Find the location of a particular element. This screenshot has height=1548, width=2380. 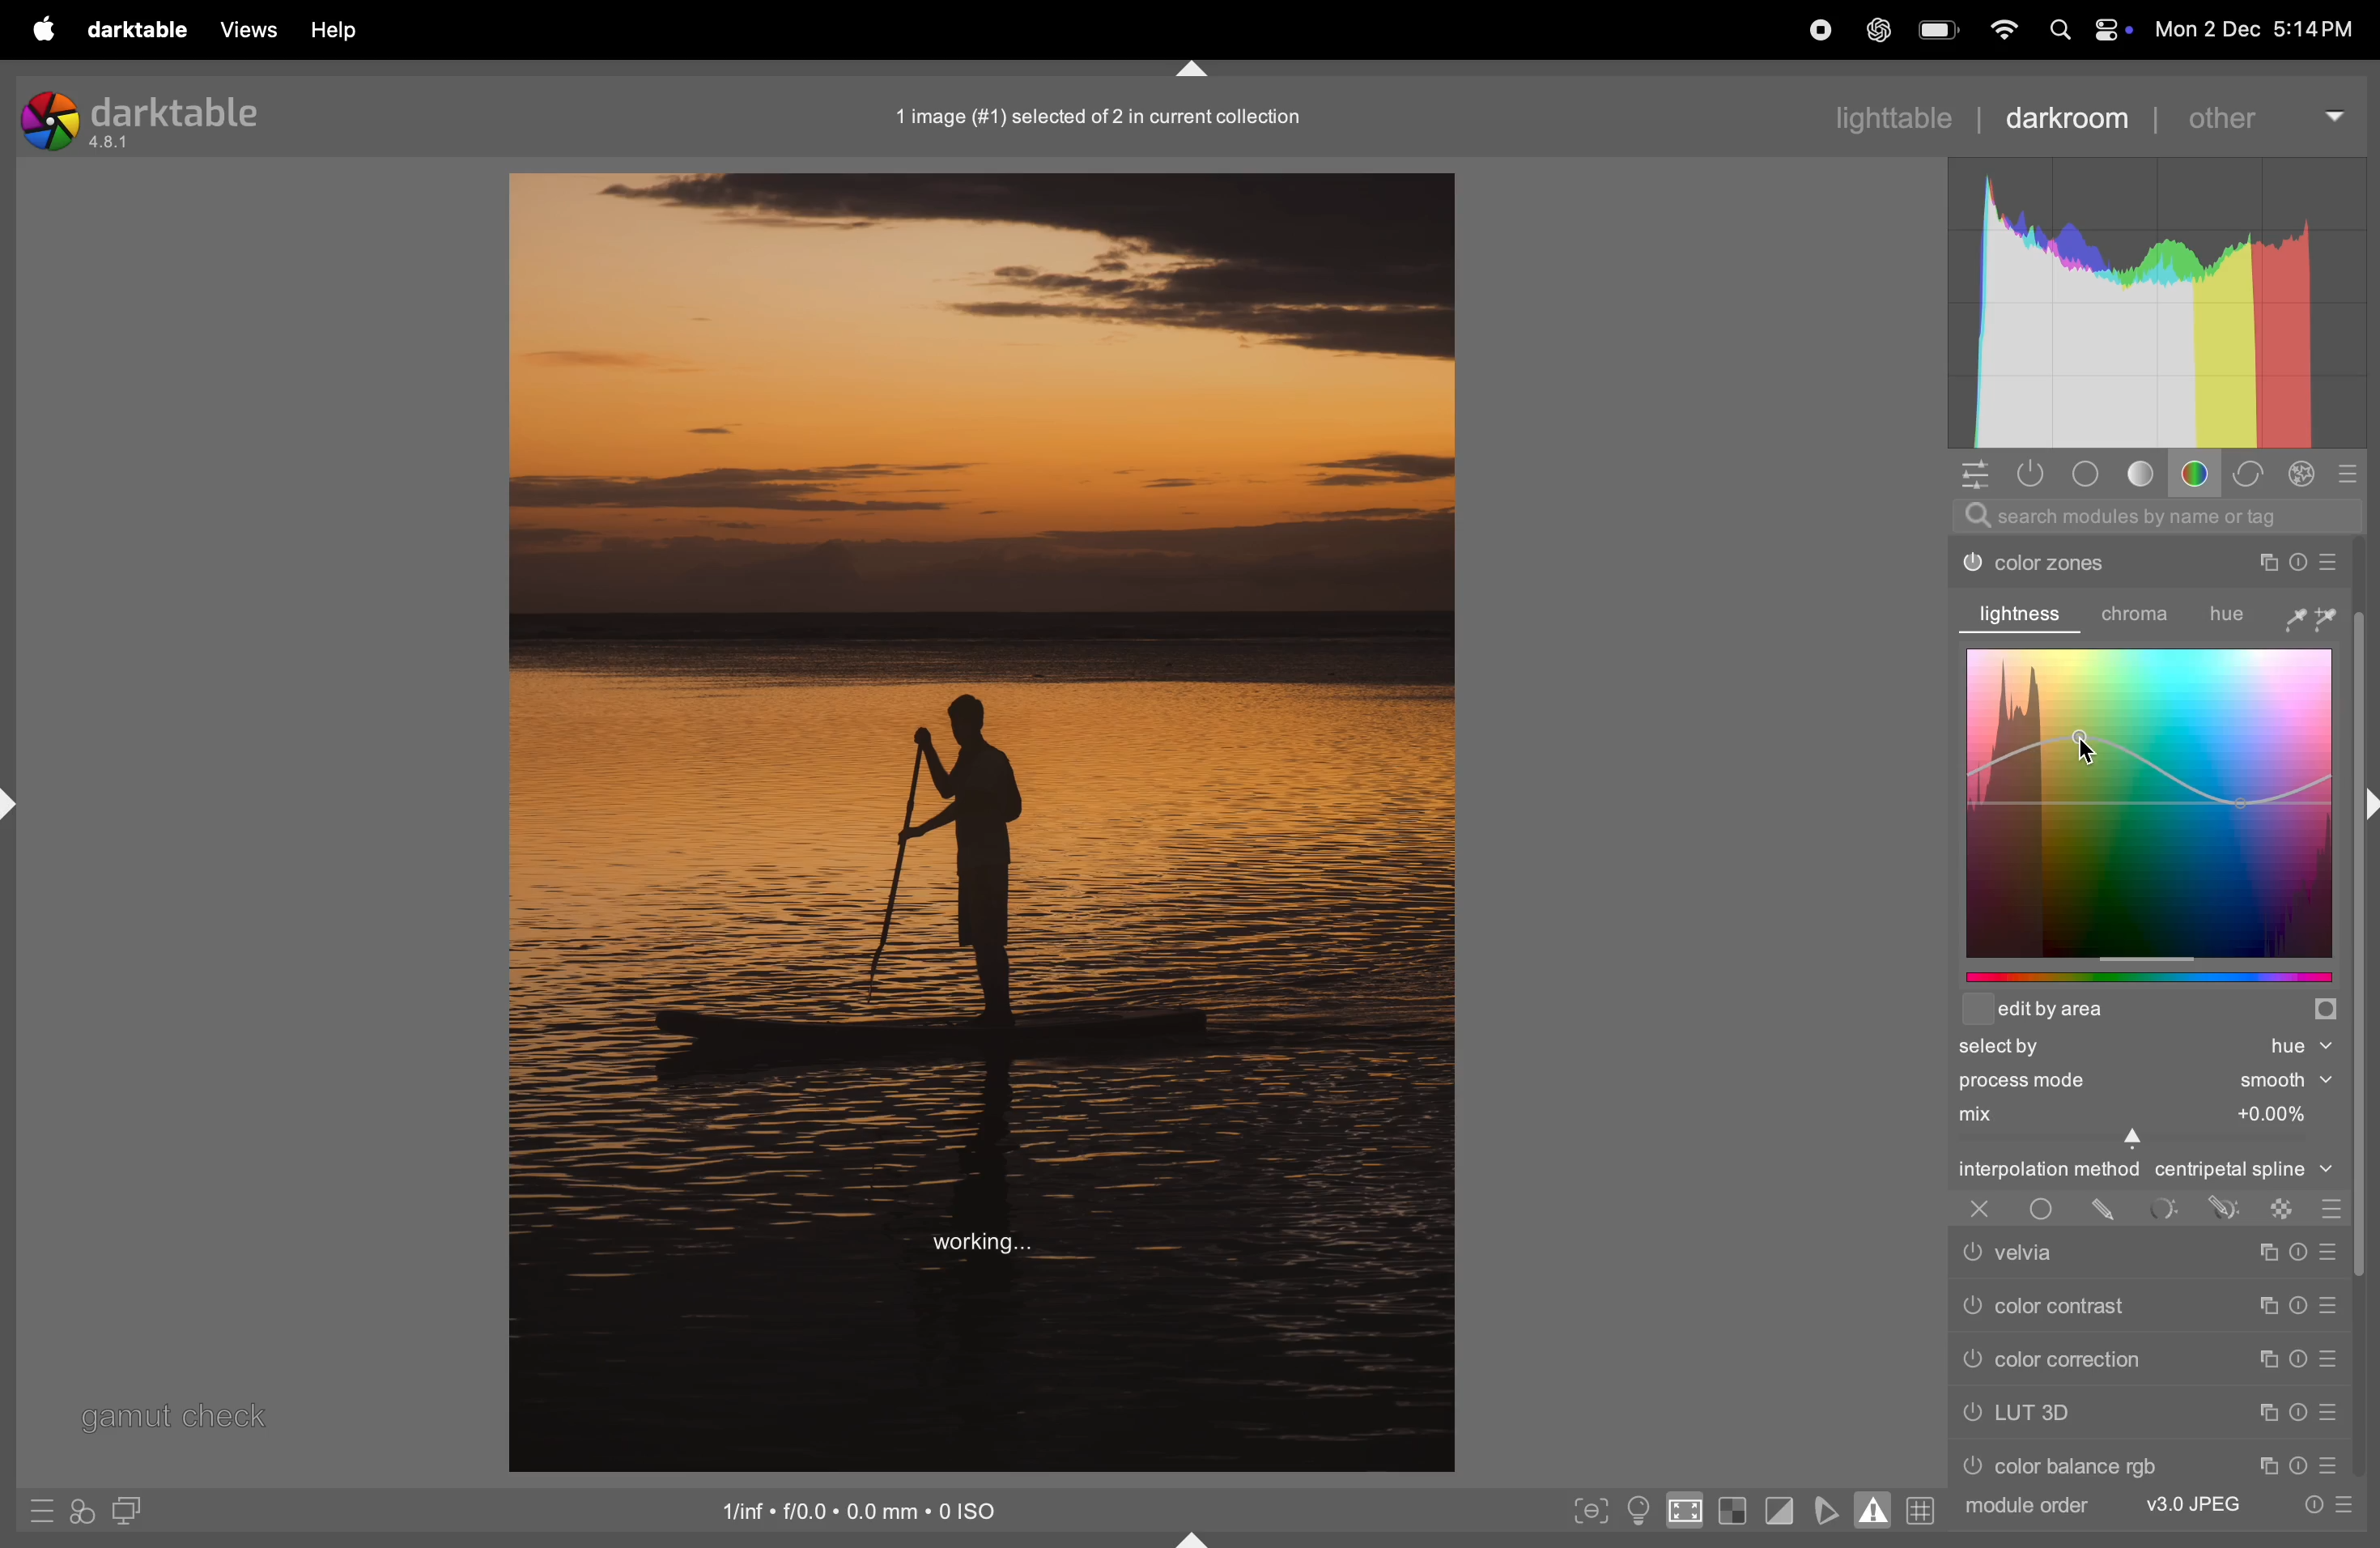

quick presets is located at coordinates (44, 1510).